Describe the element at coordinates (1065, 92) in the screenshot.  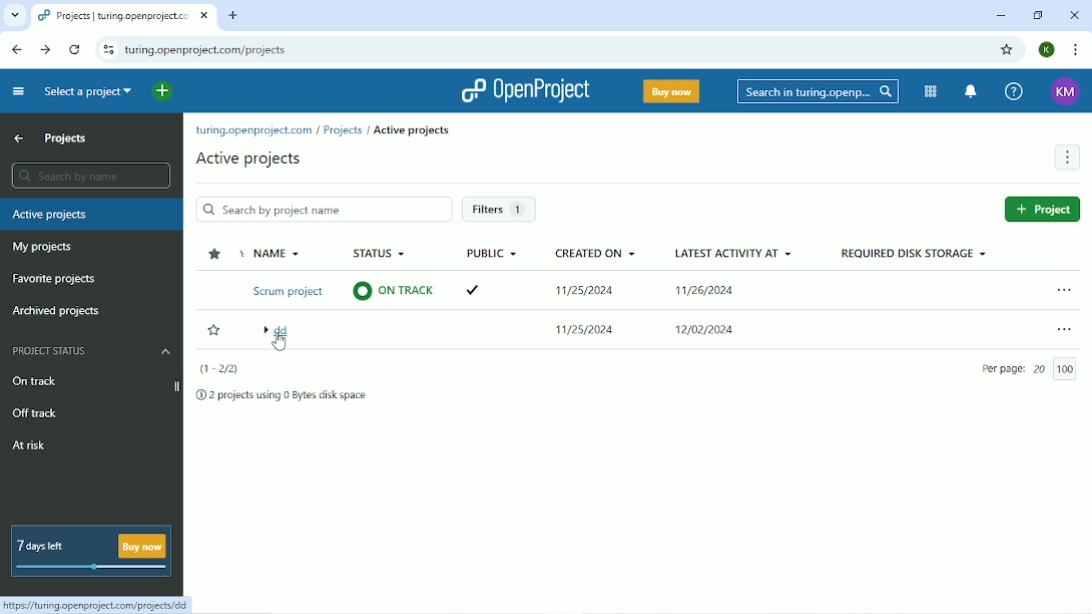
I see `Account` at that location.